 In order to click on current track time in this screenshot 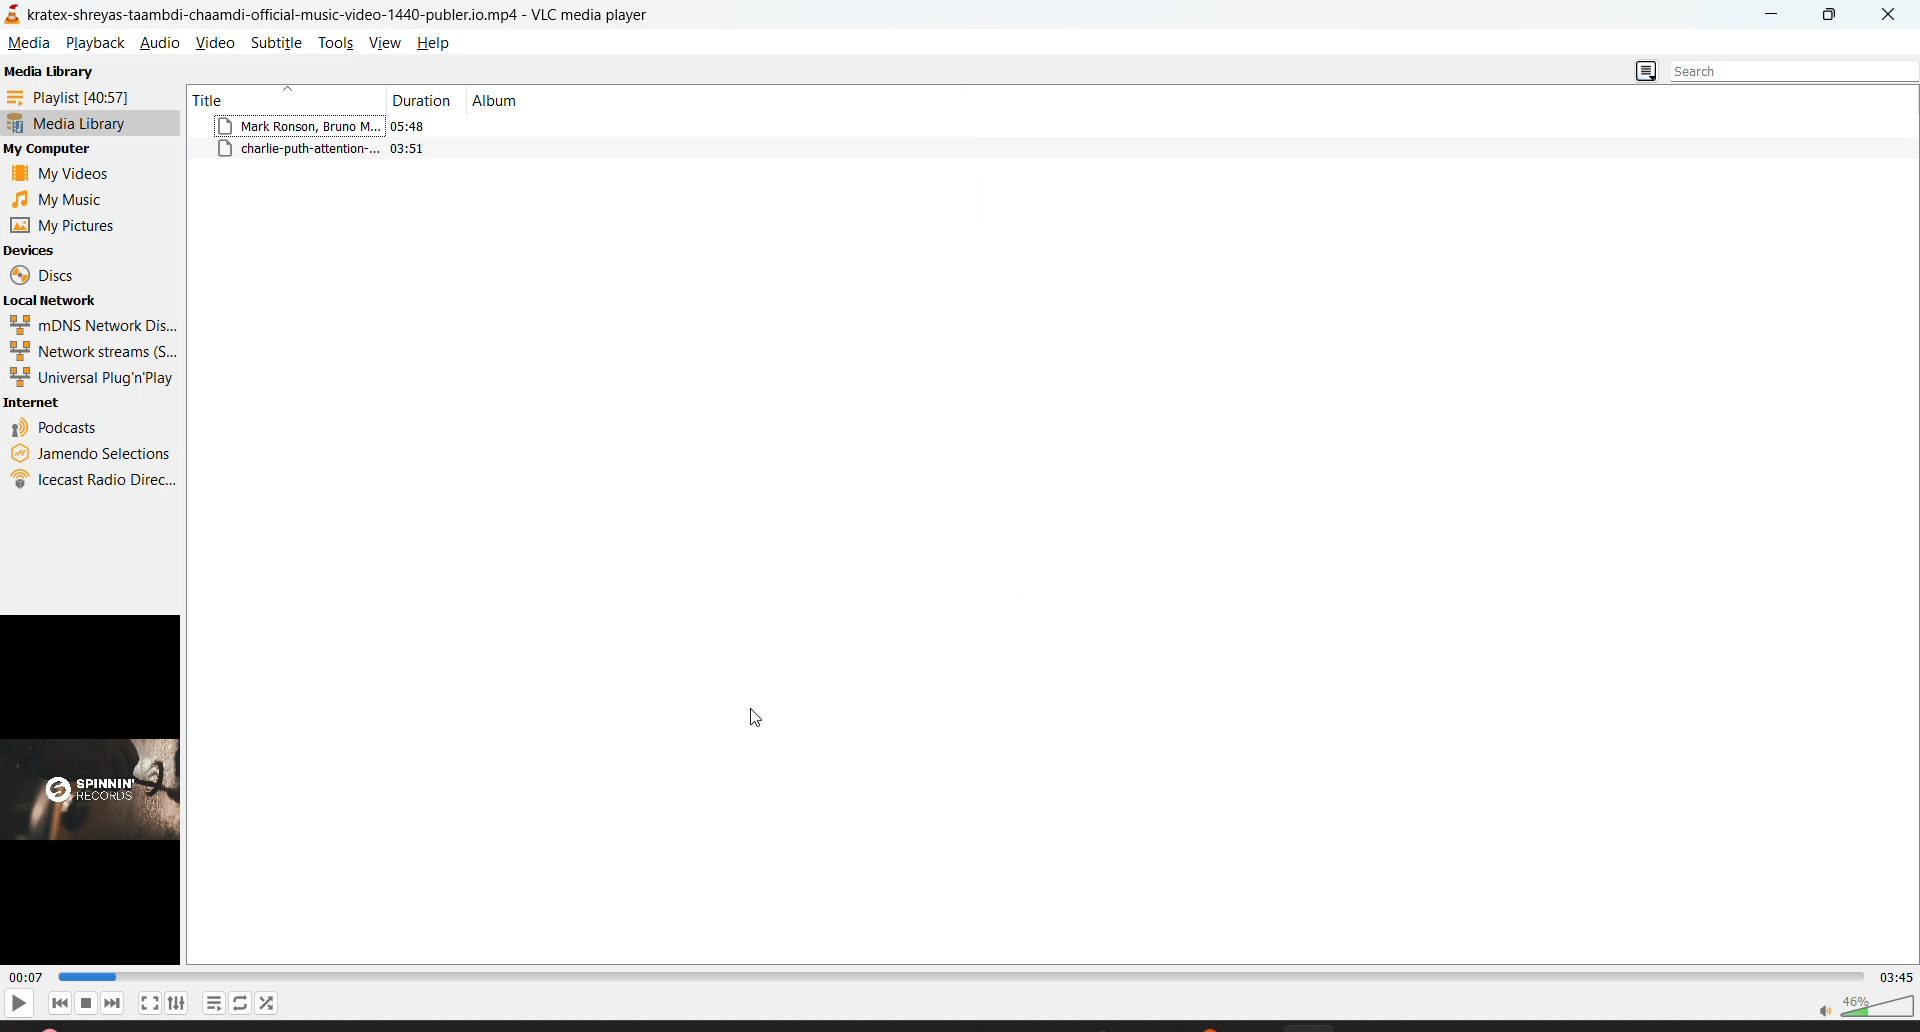, I will do `click(26, 978)`.